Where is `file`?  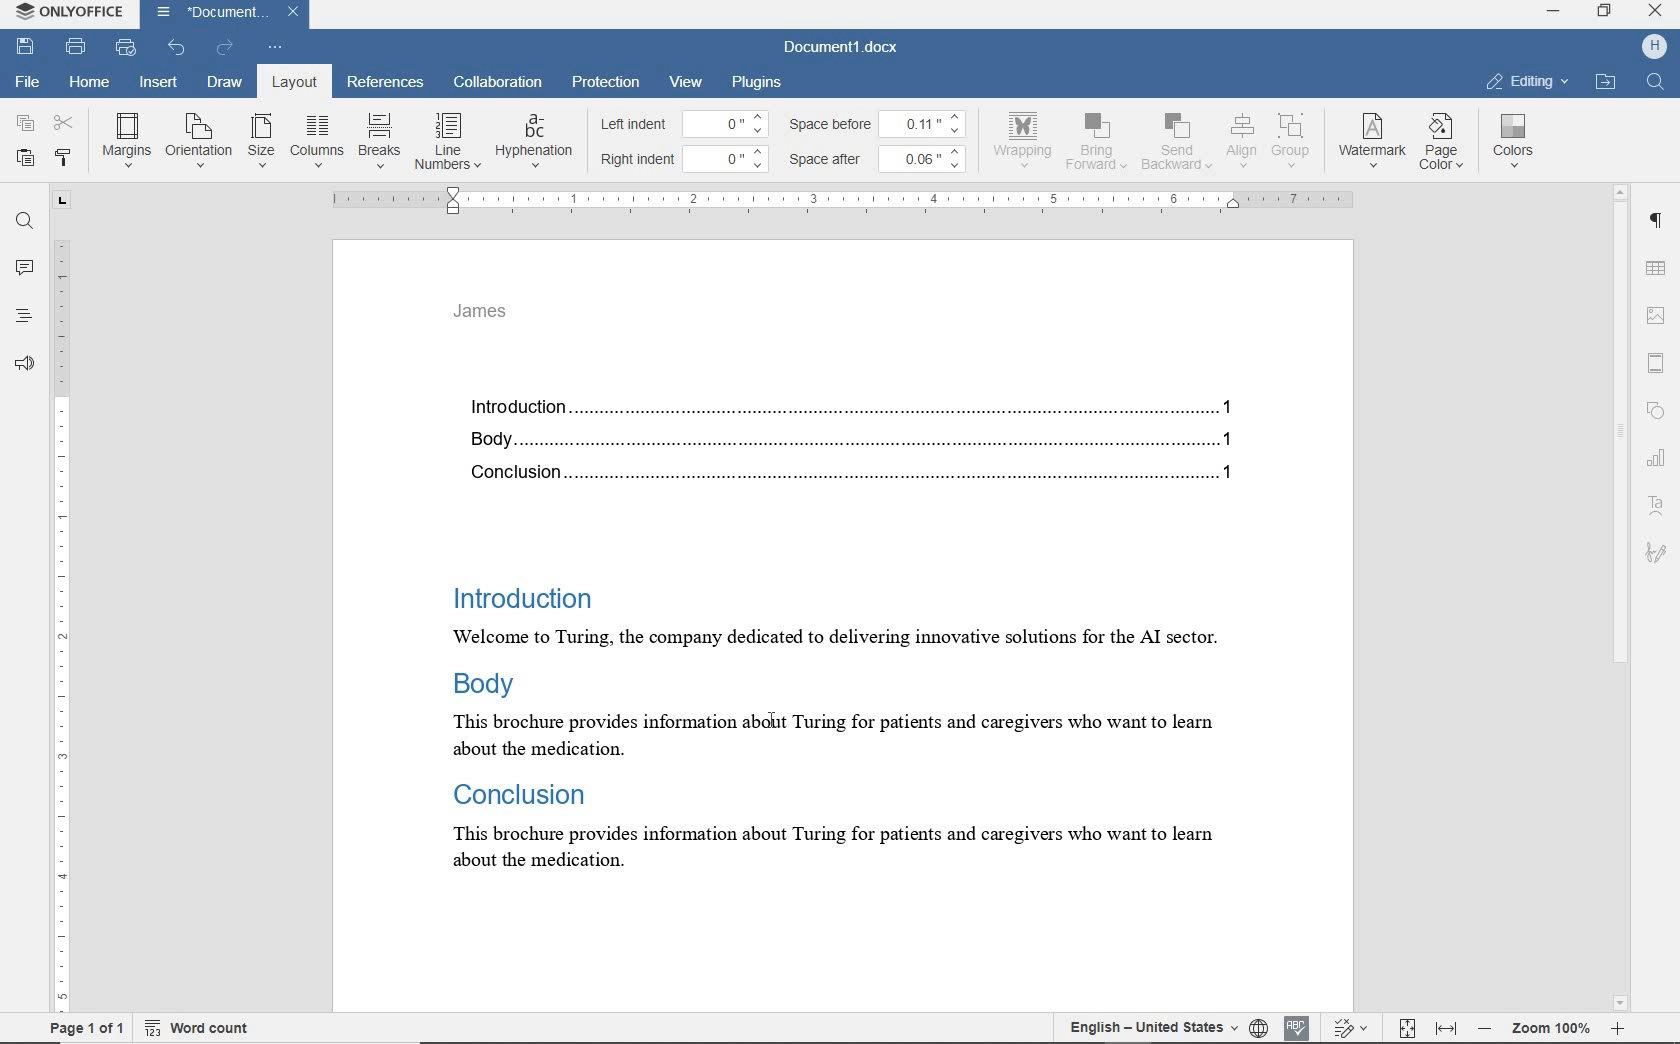 file is located at coordinates (29, 79).